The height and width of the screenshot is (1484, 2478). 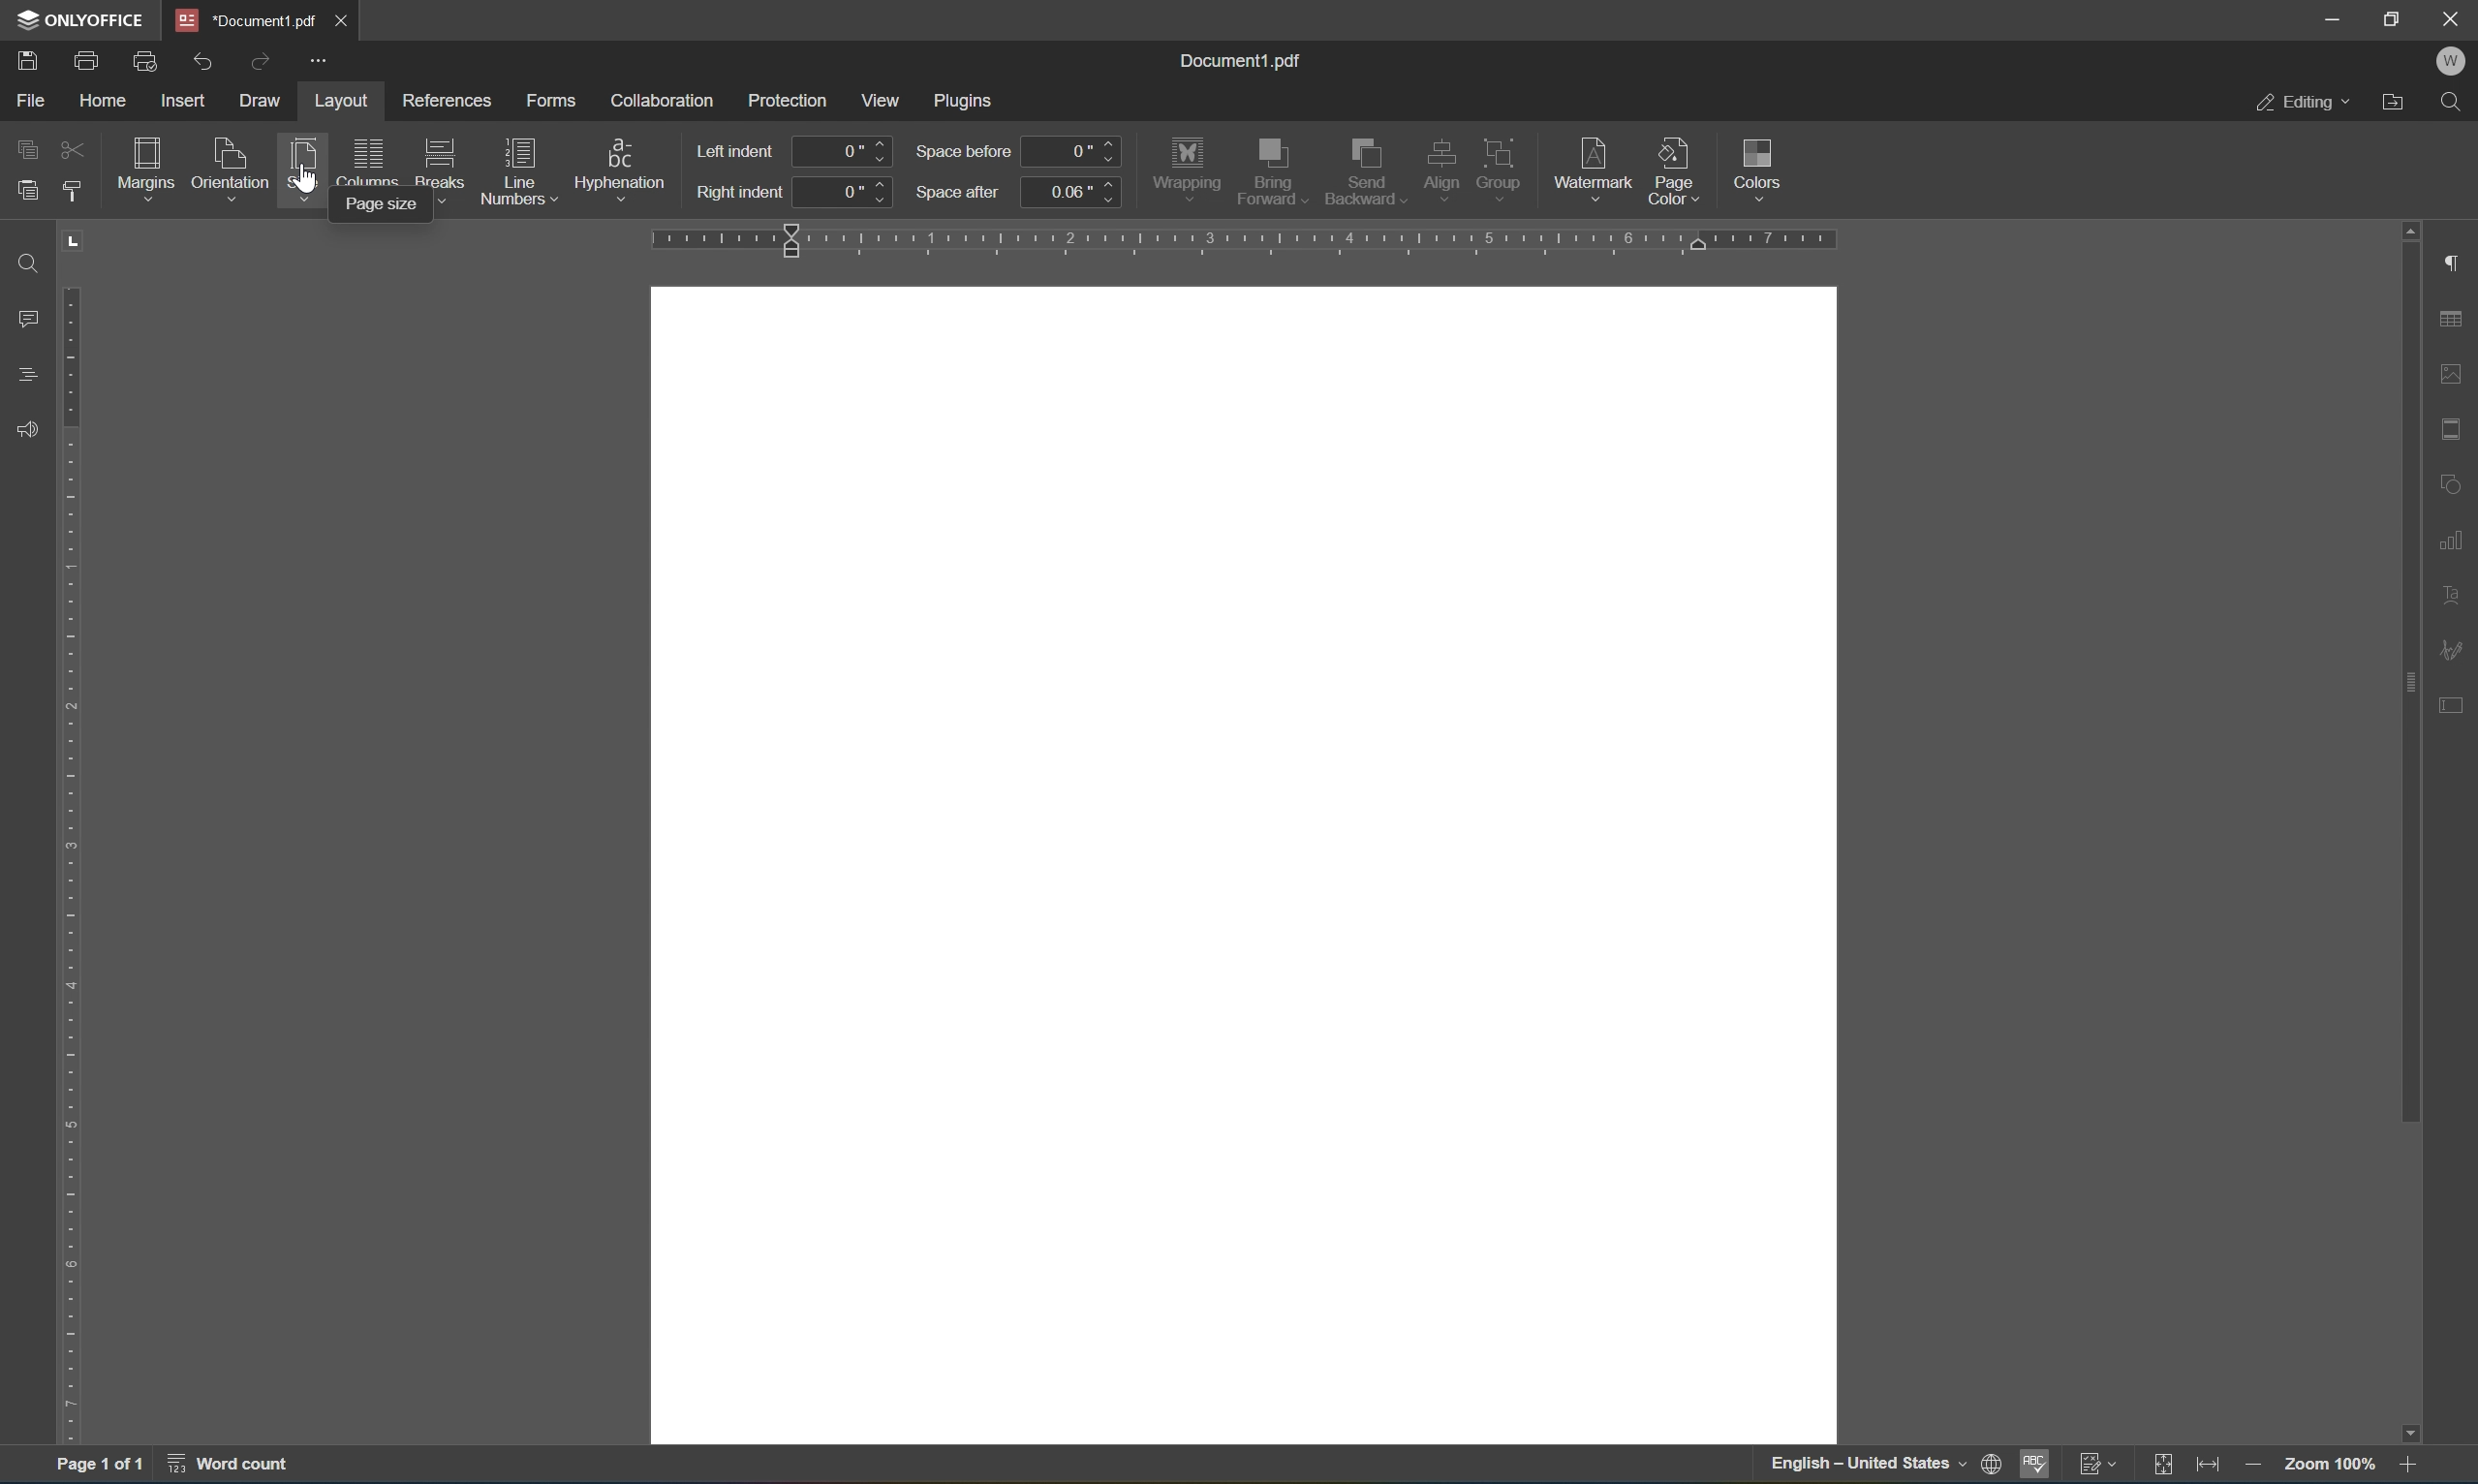 What do you see at coordinates (301, 165) in the screenshot?
I see `size with active cursor` at bounding box center [301, 165].